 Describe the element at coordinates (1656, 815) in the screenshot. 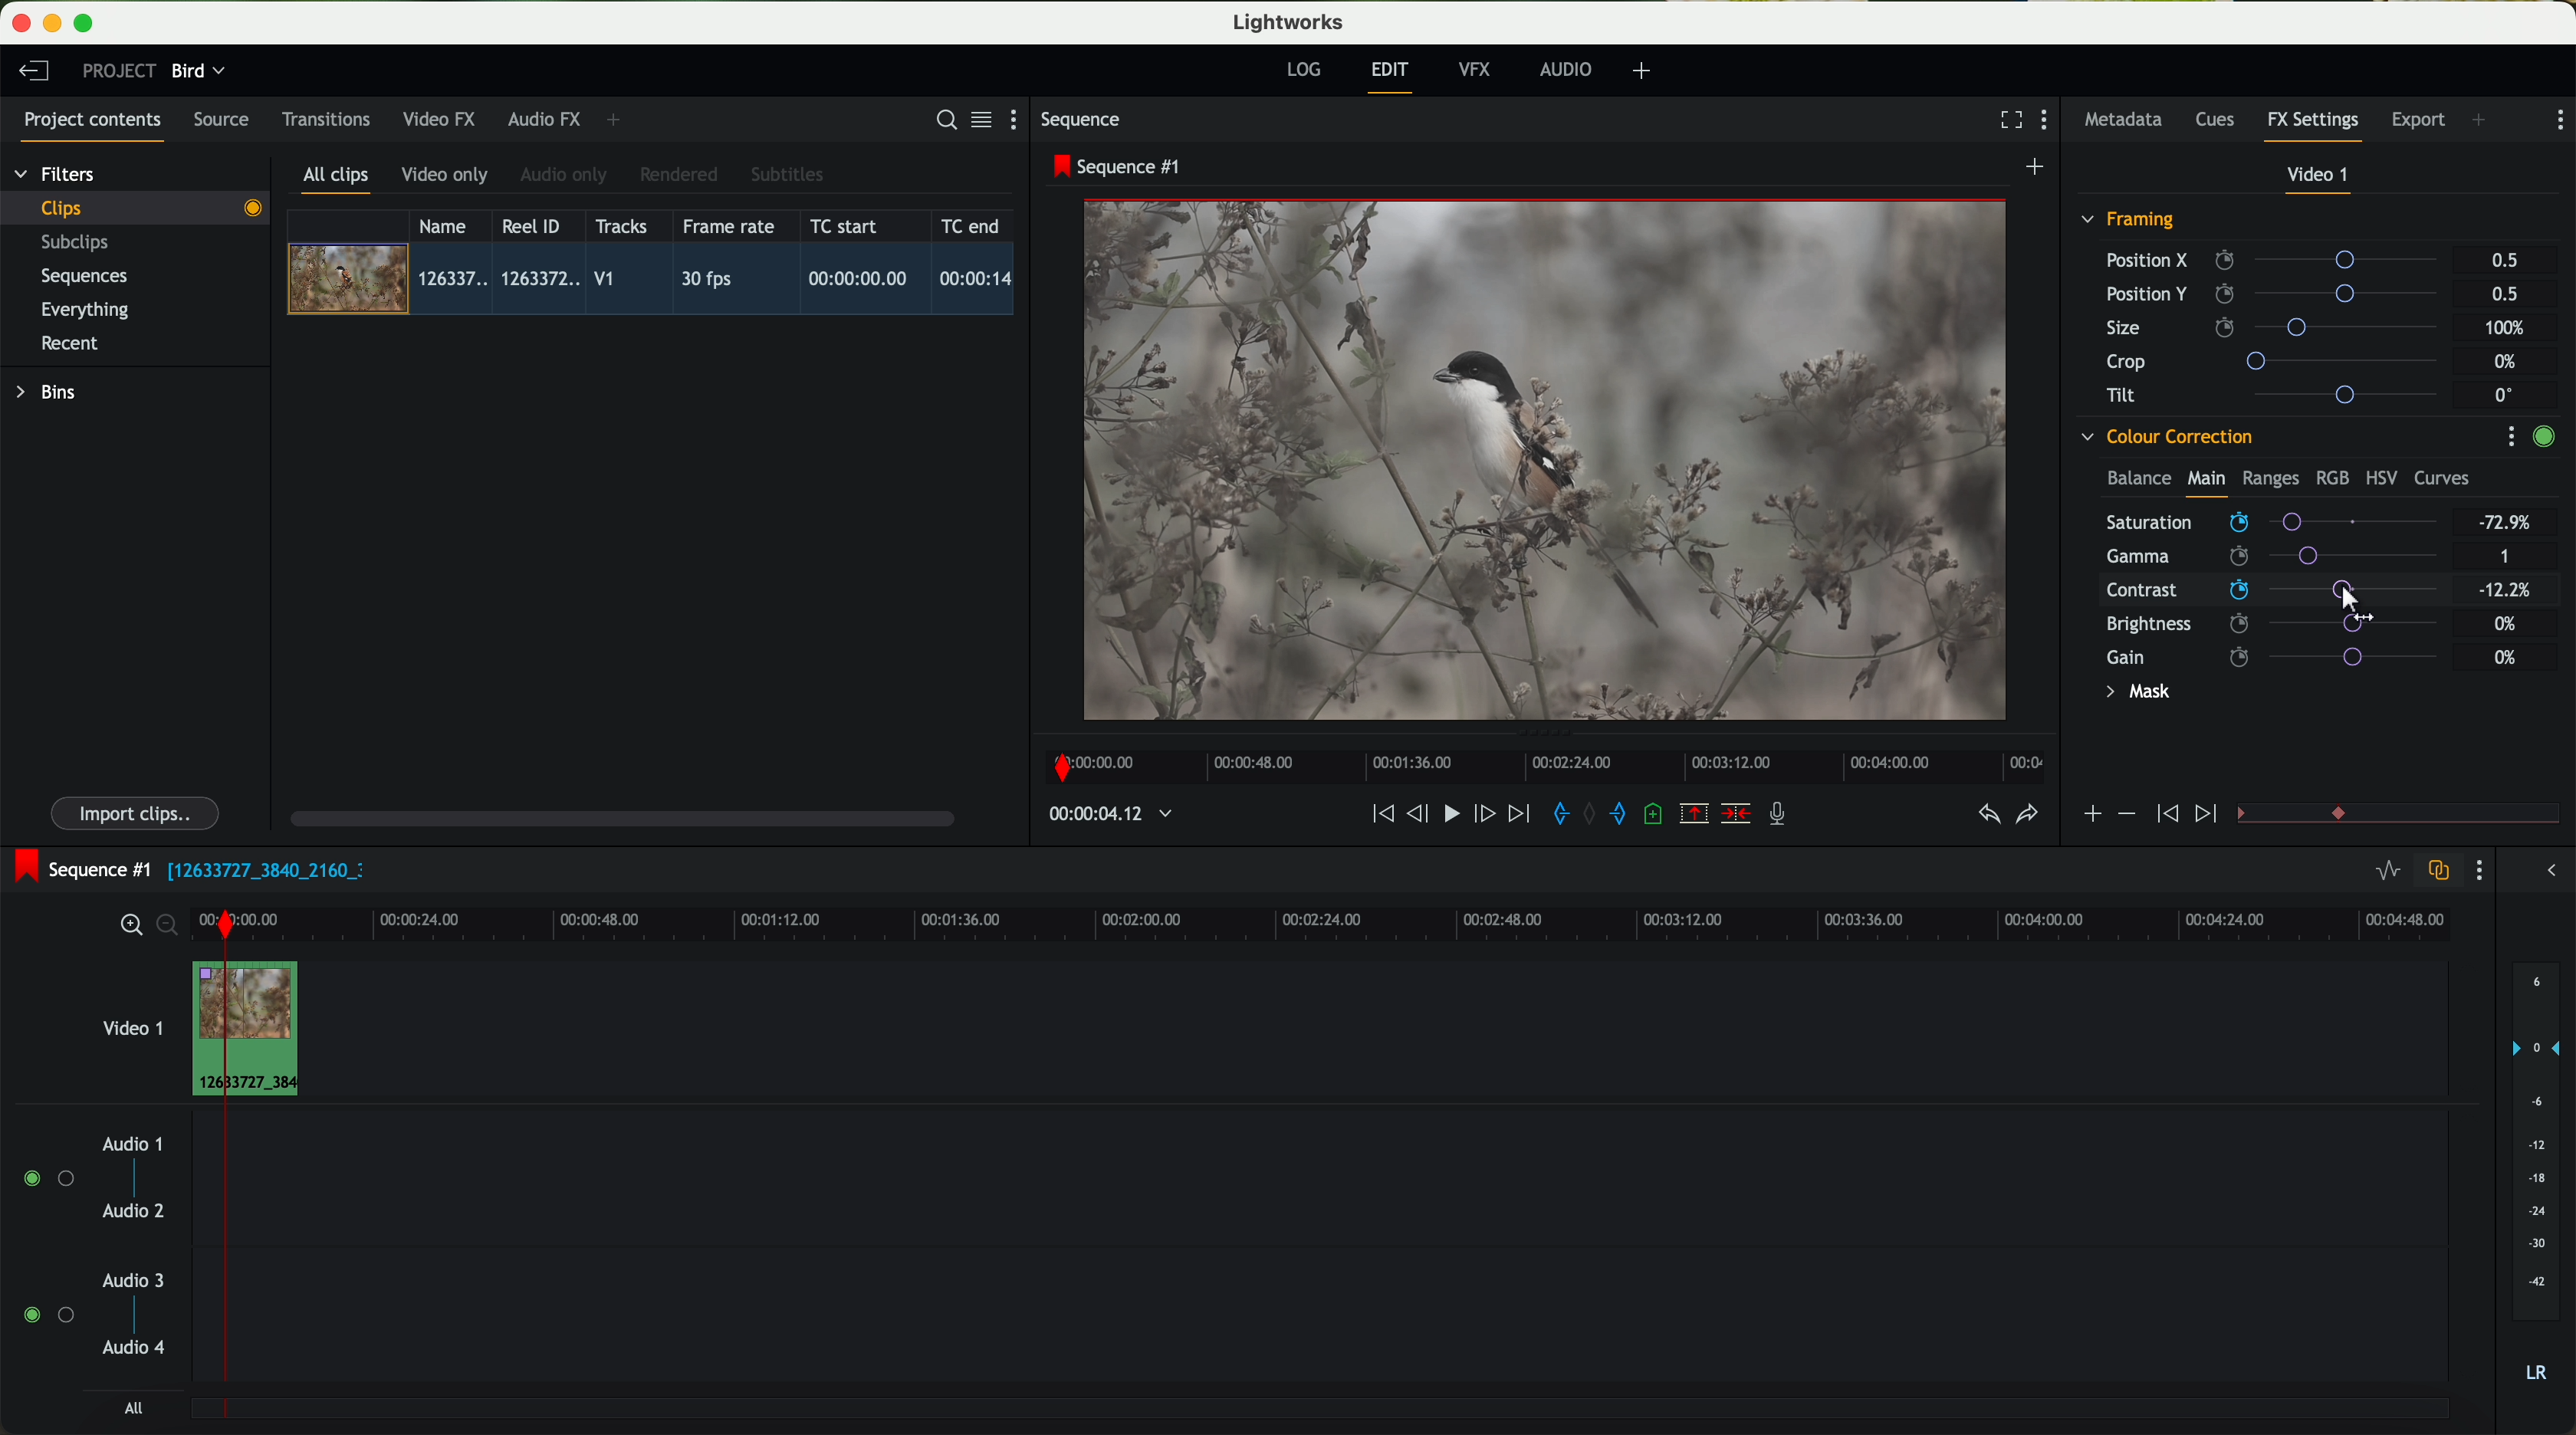

I see `add a cue at the current position` at that location.